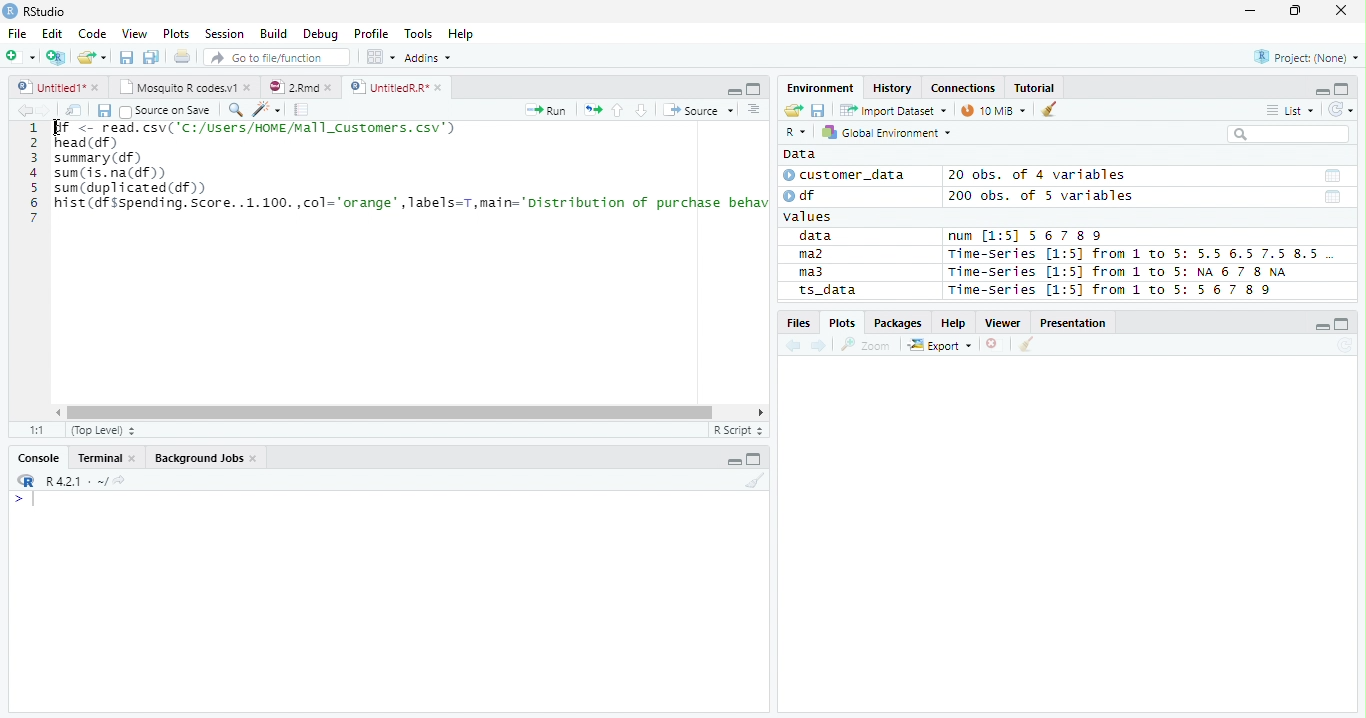 This screenshot has width=1366, height=718. What do you see at coordinates (954, 324) in the screenshot?
I see `Help` at bounding box center [954, 324].